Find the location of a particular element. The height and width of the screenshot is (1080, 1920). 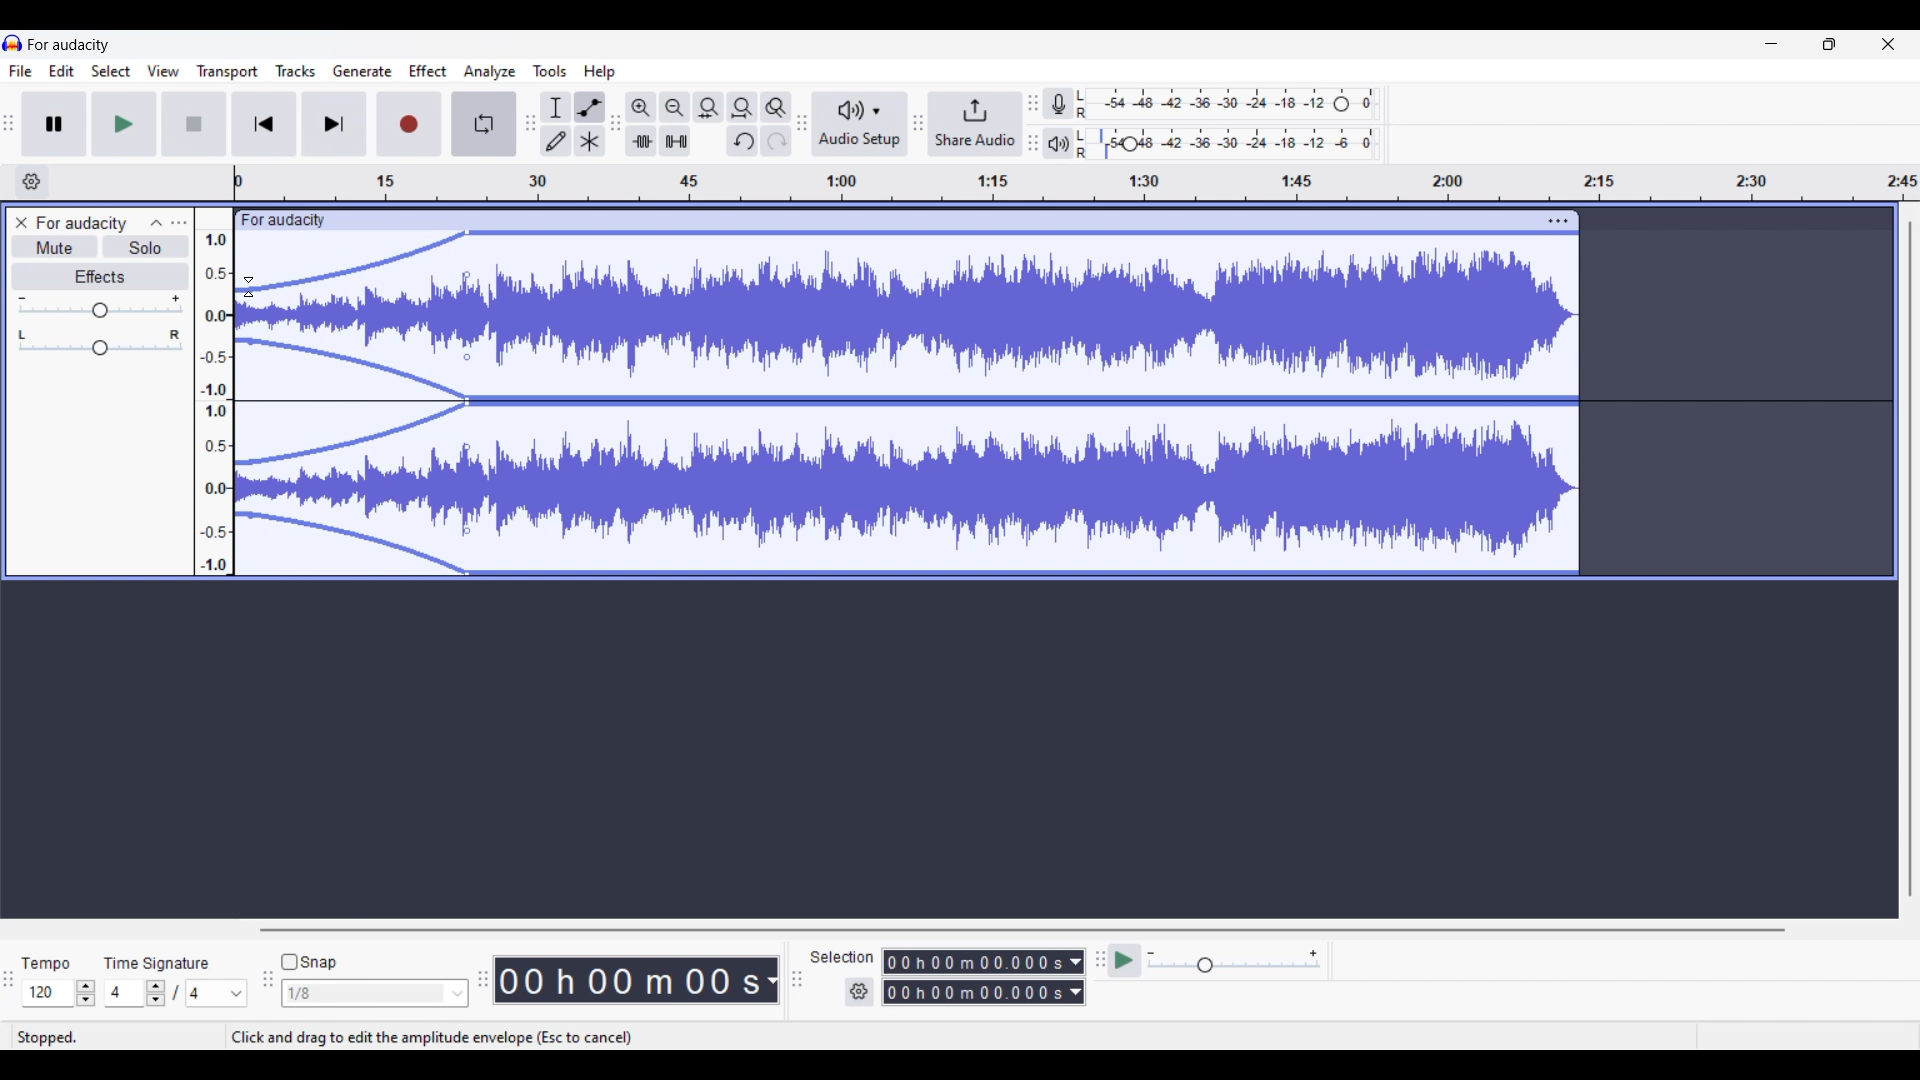

Envelop tool is located at coordinates (591, 108).